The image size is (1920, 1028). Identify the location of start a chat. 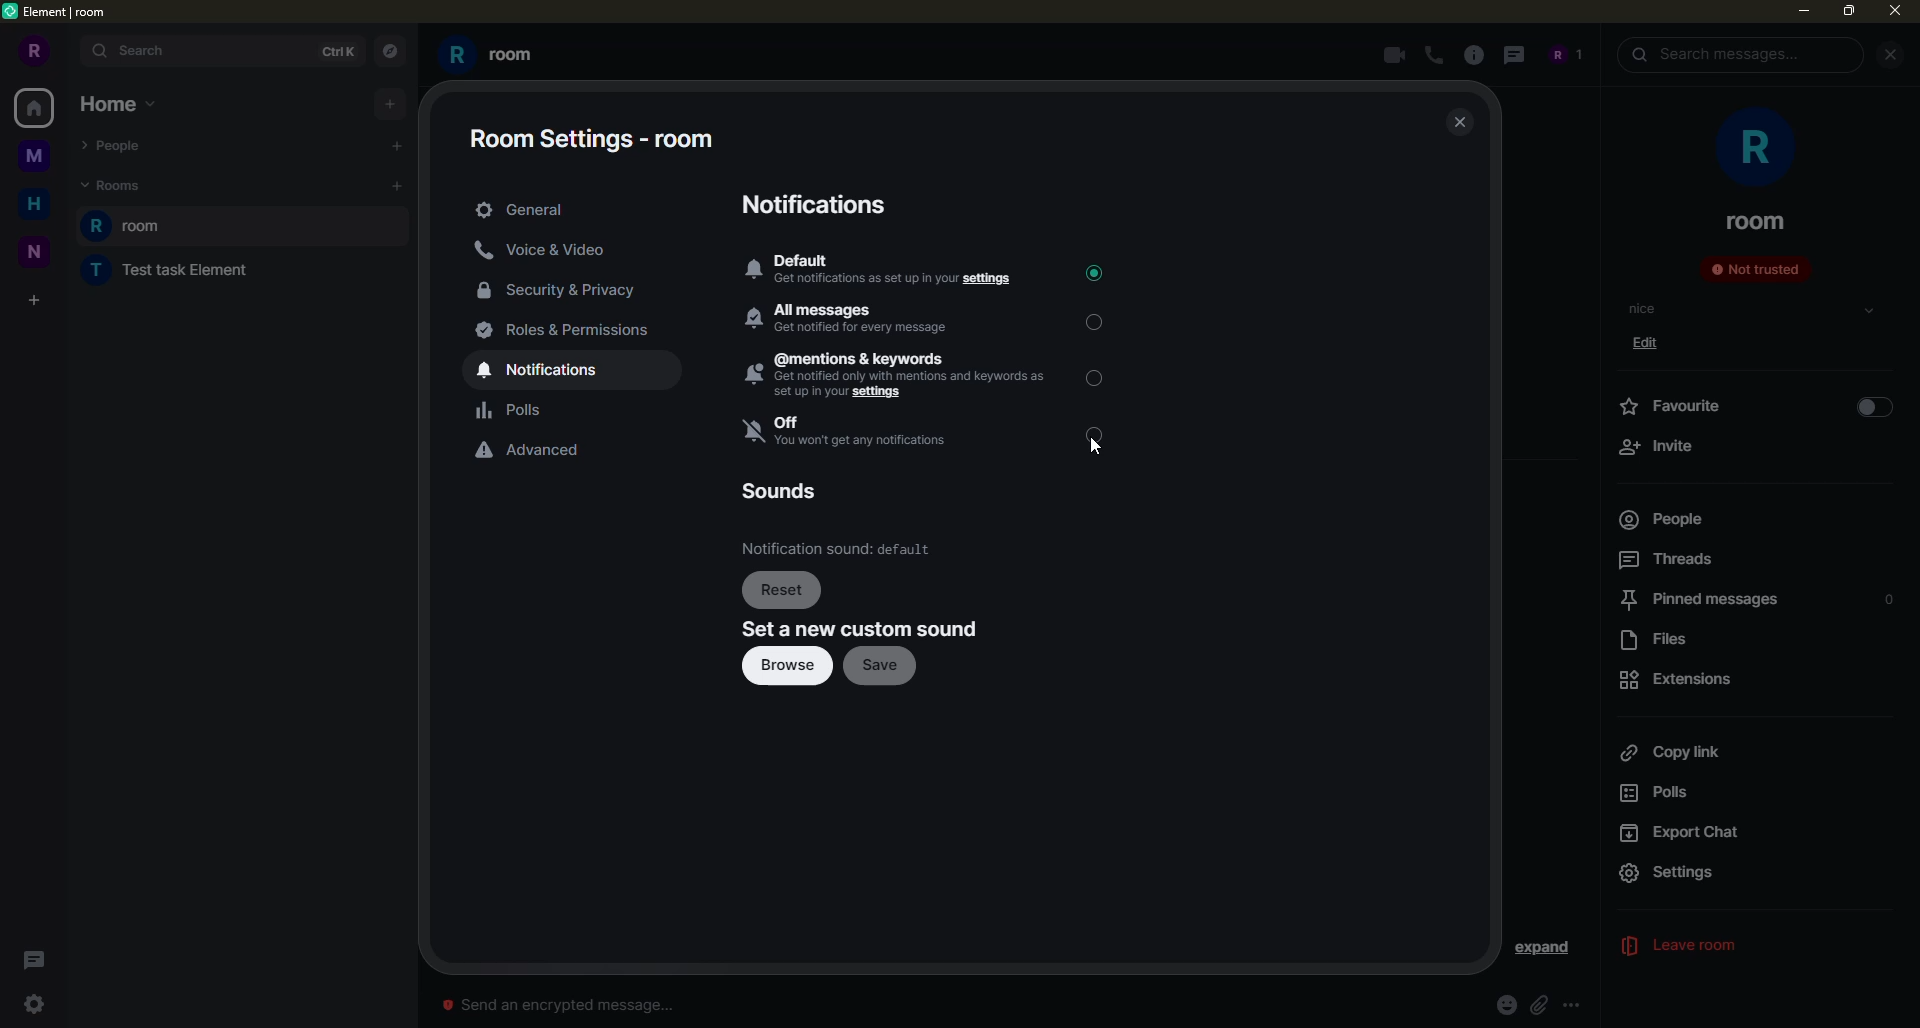
(393, 146).